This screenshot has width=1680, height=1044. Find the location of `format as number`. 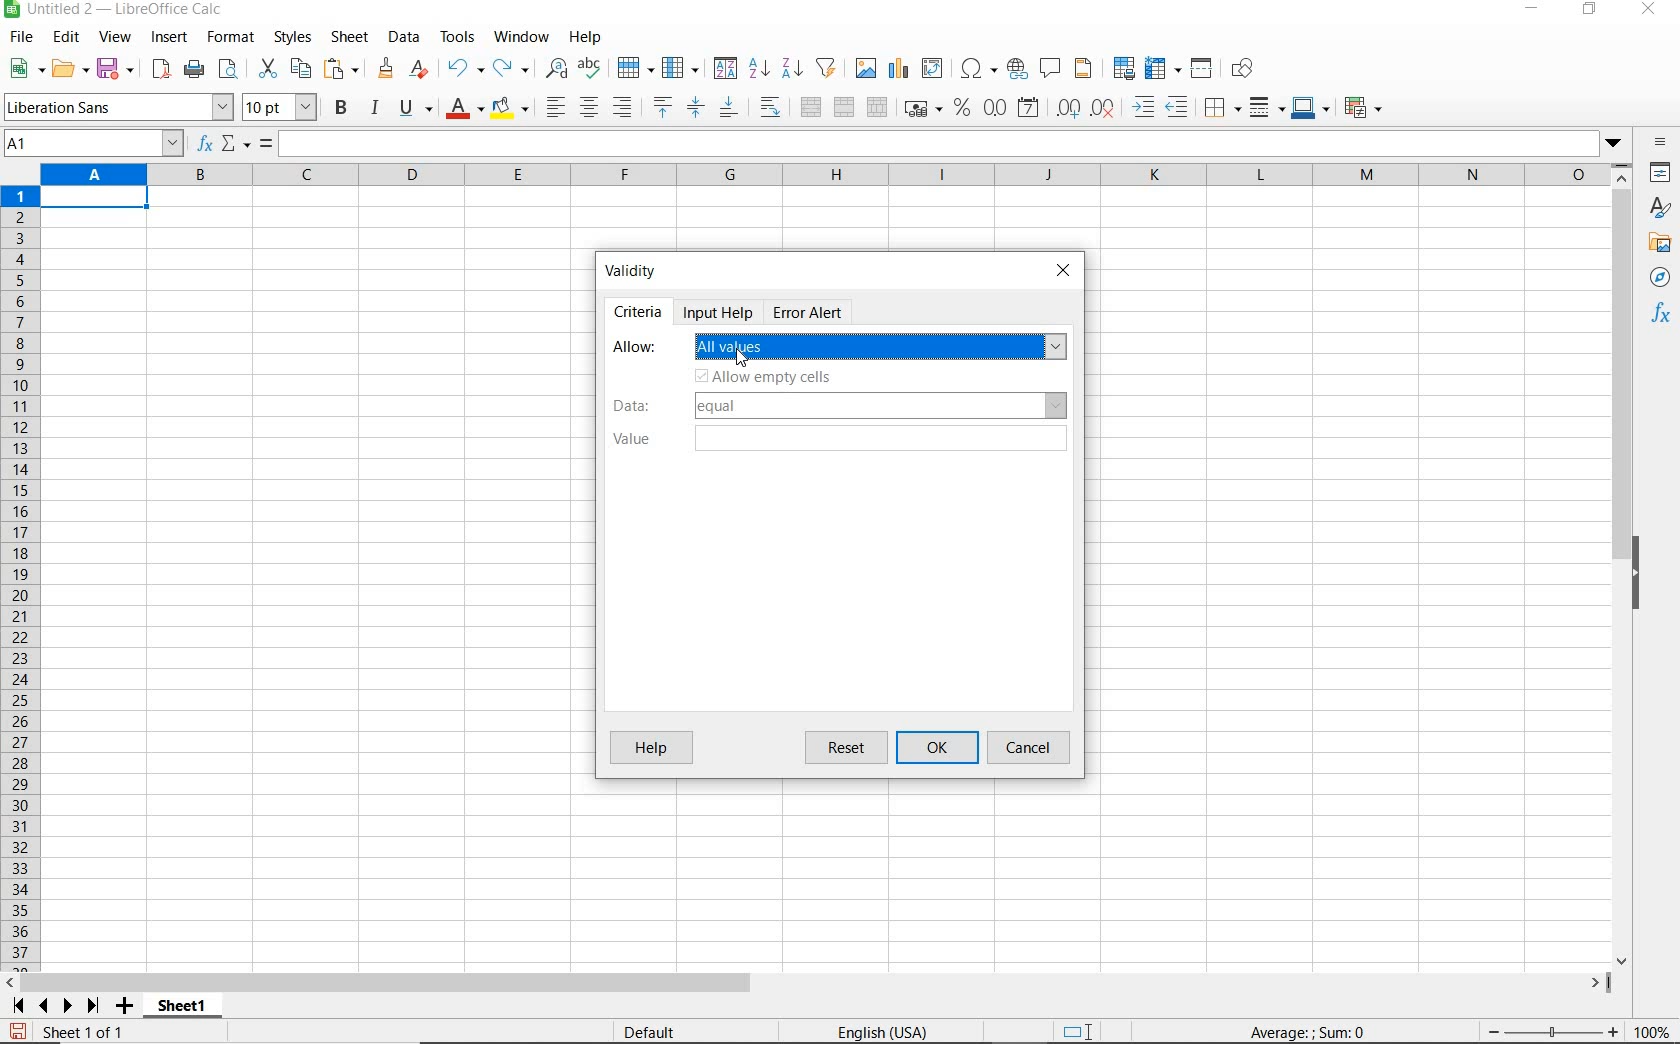

format as number is located at coordinates (995, 107).